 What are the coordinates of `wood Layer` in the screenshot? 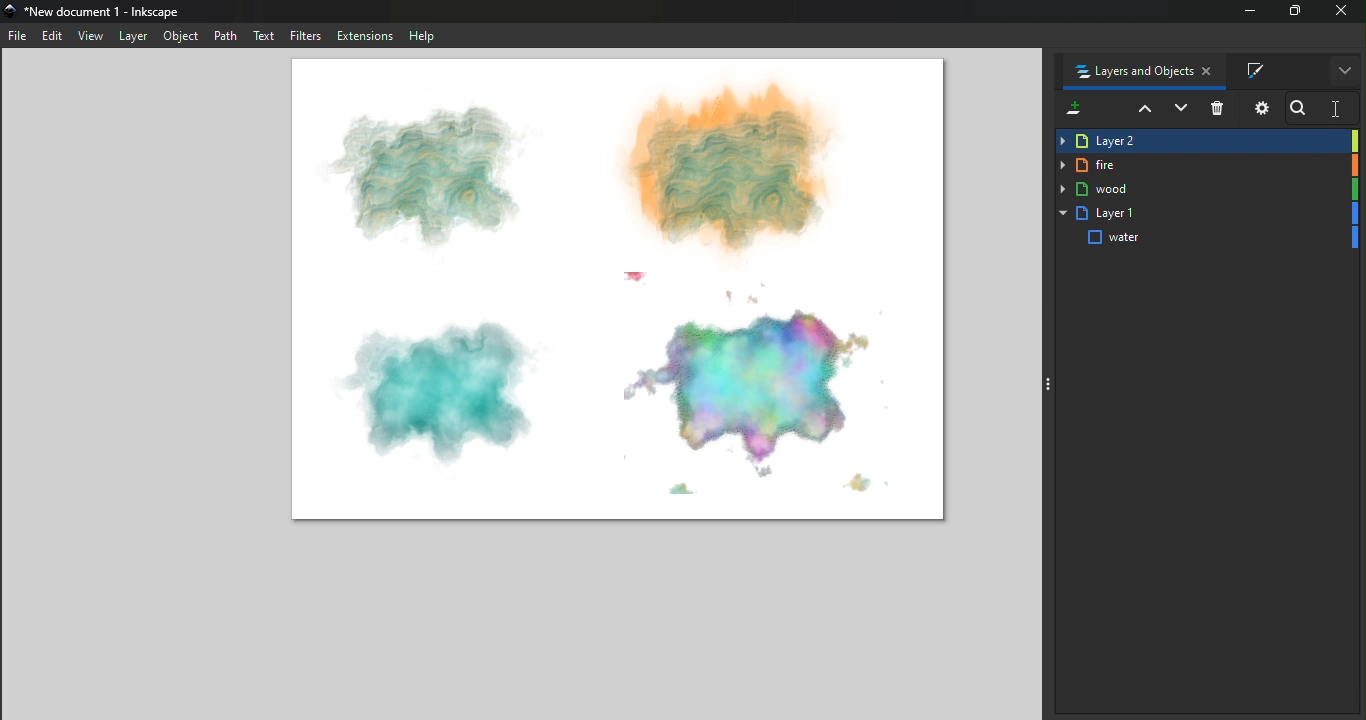 It's located at (1206, 189).